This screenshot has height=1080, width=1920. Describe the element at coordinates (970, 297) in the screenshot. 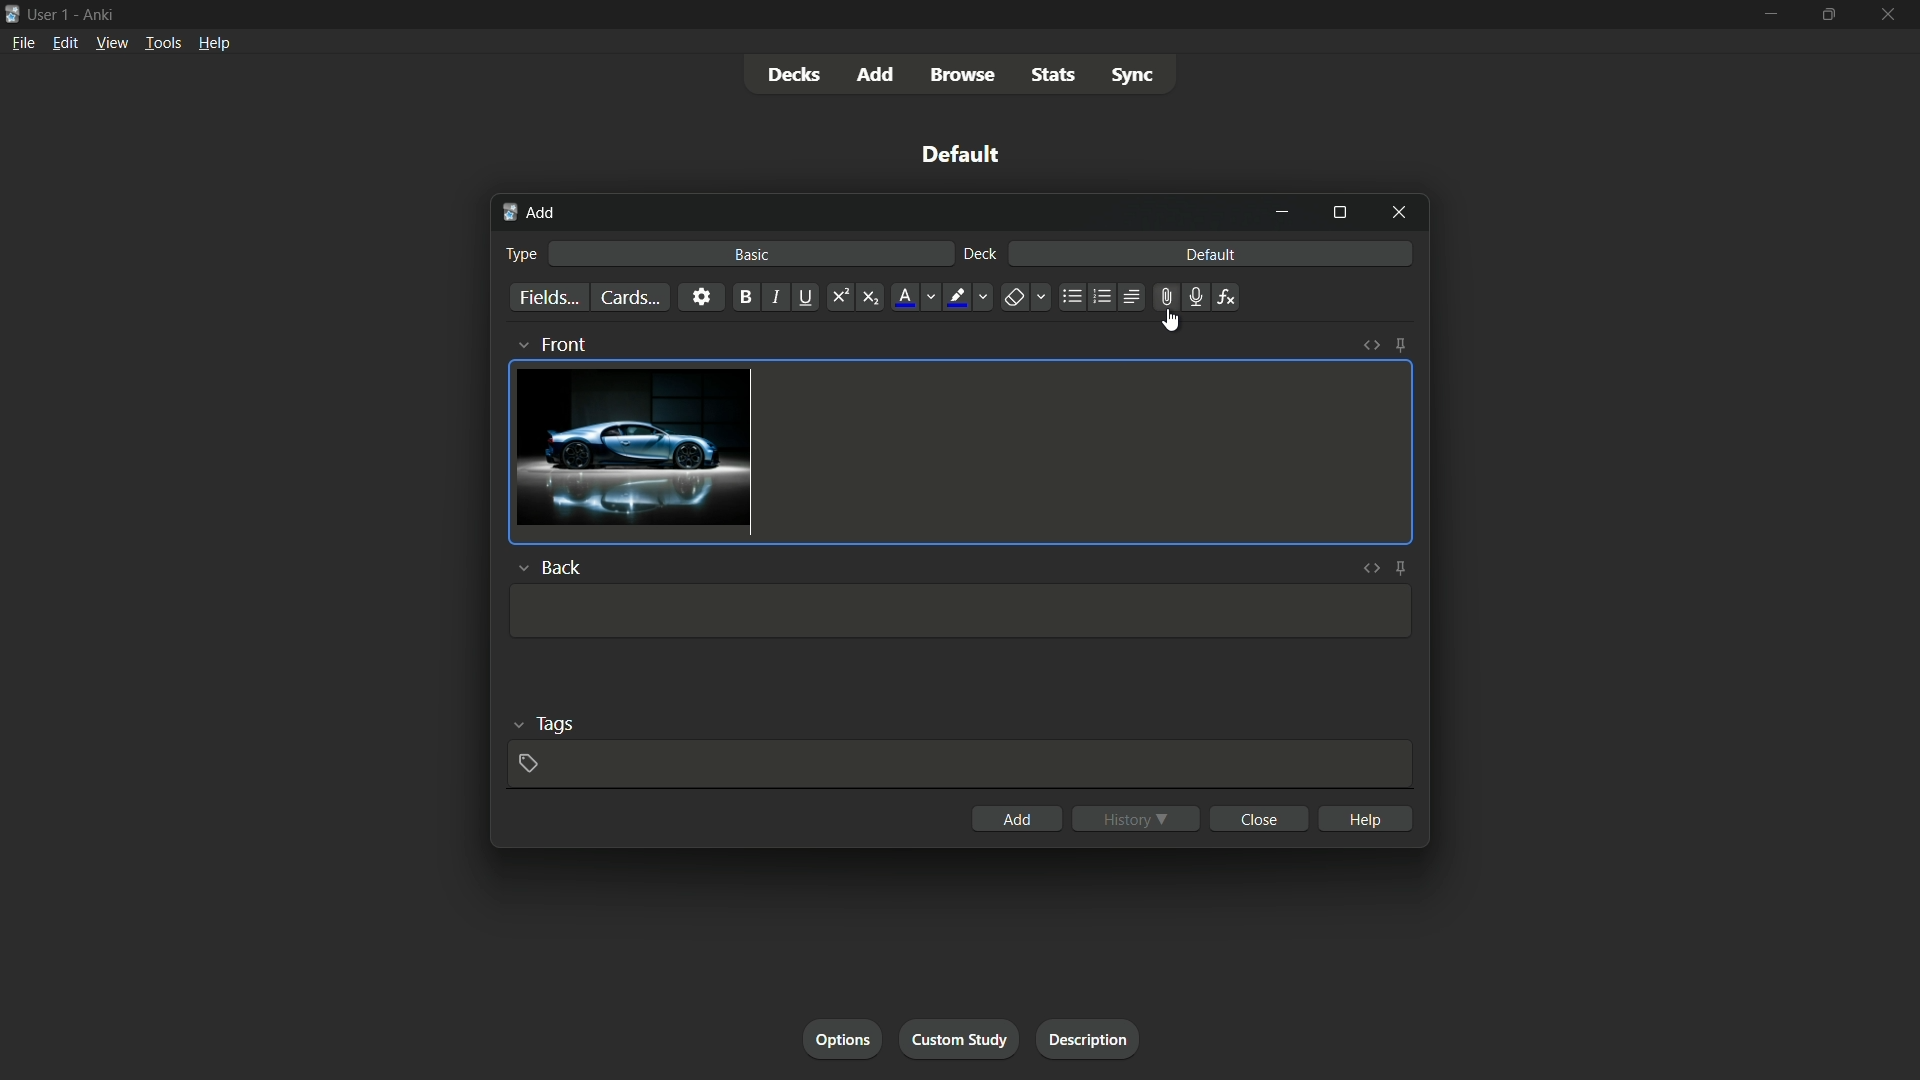

I see `text highlight` at that location.